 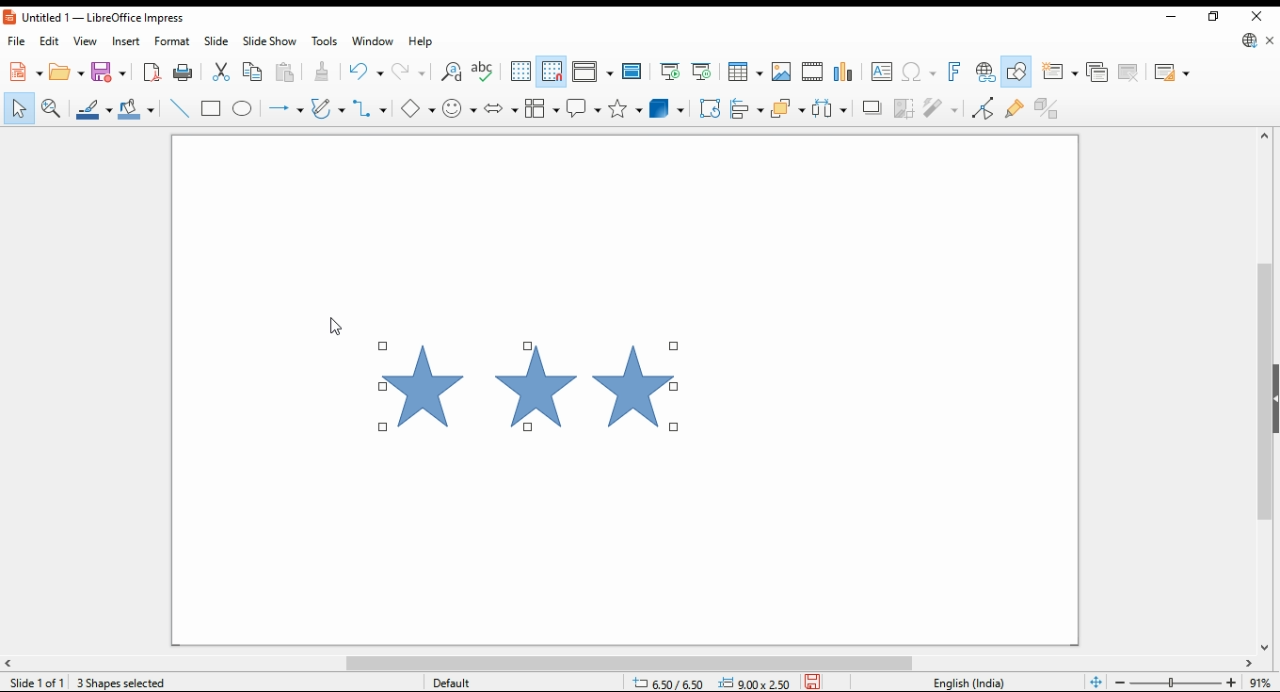 What do you see at coordinates (125, 41) in the screenshot?
I see `insert` at bounding box center [125, 41].